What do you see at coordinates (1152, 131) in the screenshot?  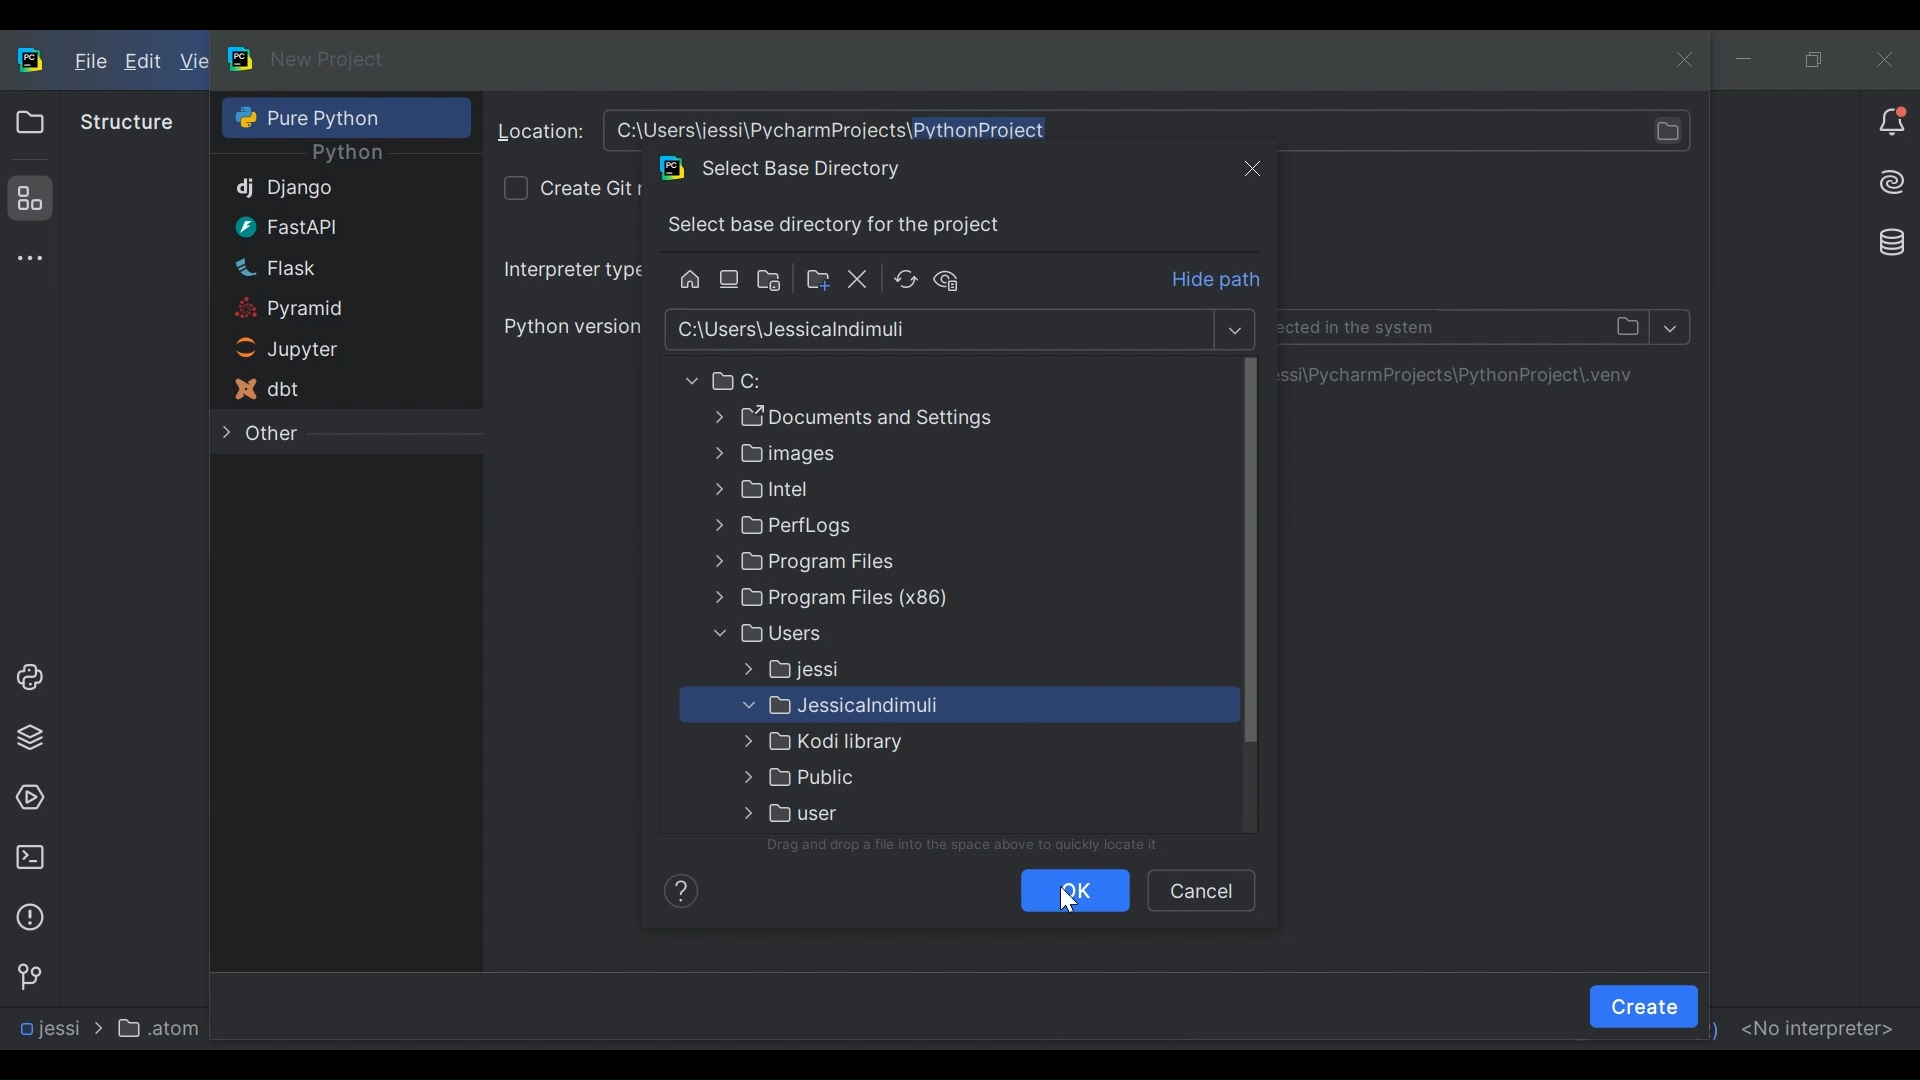 I see `Directories` at bounding box center [1152, 131].